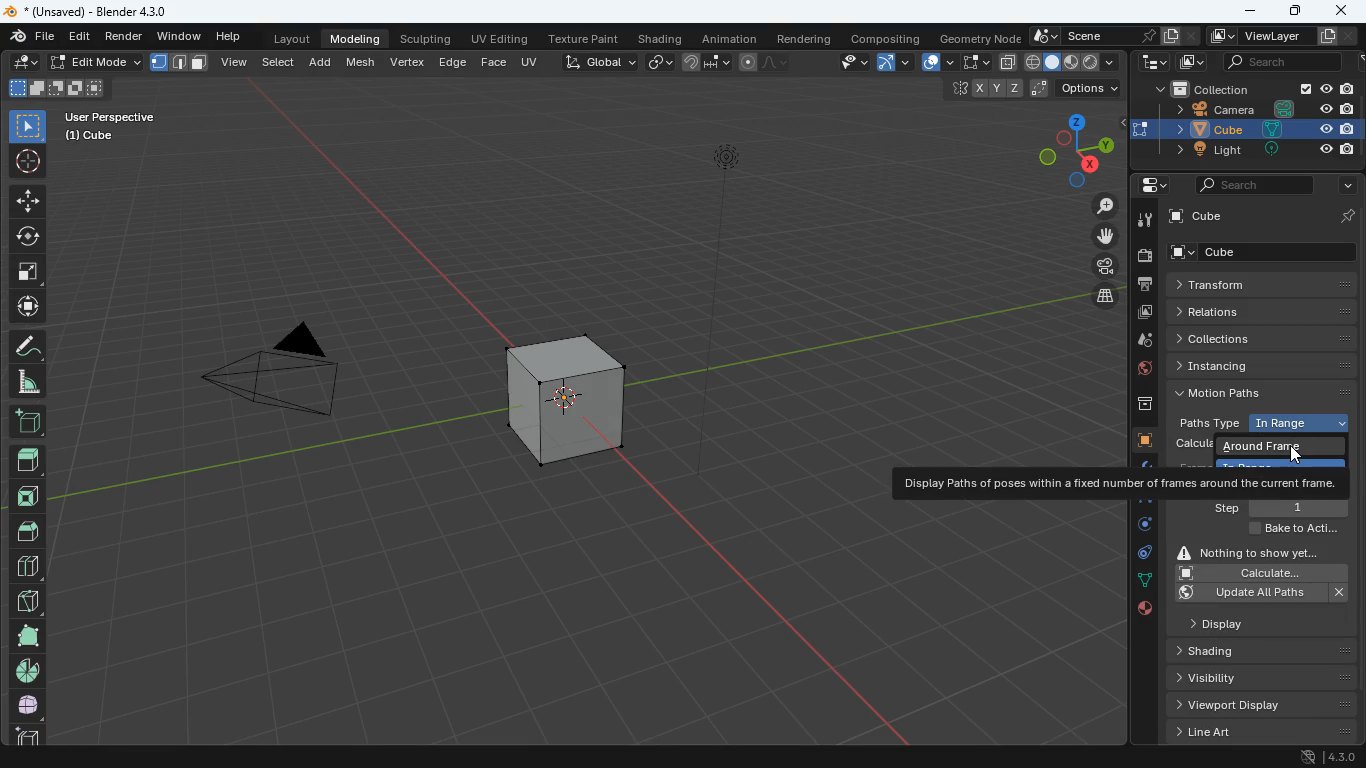 The height and width of the screenshot is (768, 1366). I want to click on edge, so click(1142, 505).